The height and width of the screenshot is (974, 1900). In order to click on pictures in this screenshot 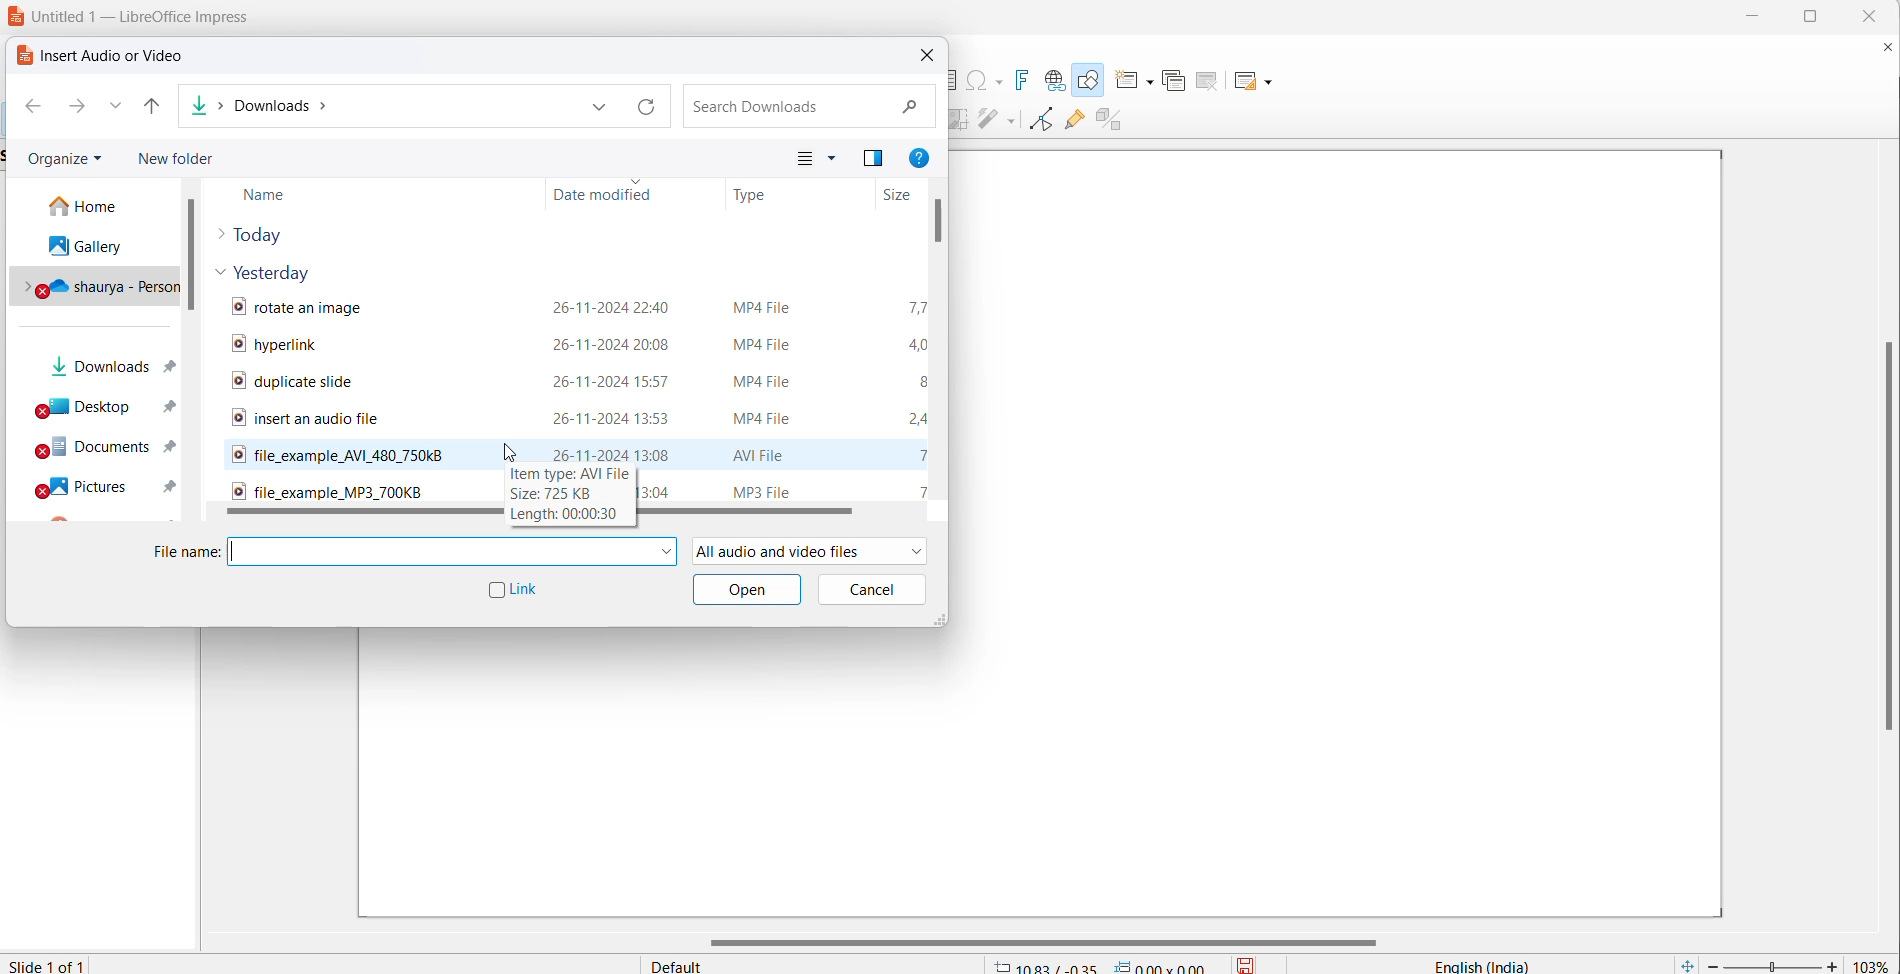, I will do `click(102, 487)`.